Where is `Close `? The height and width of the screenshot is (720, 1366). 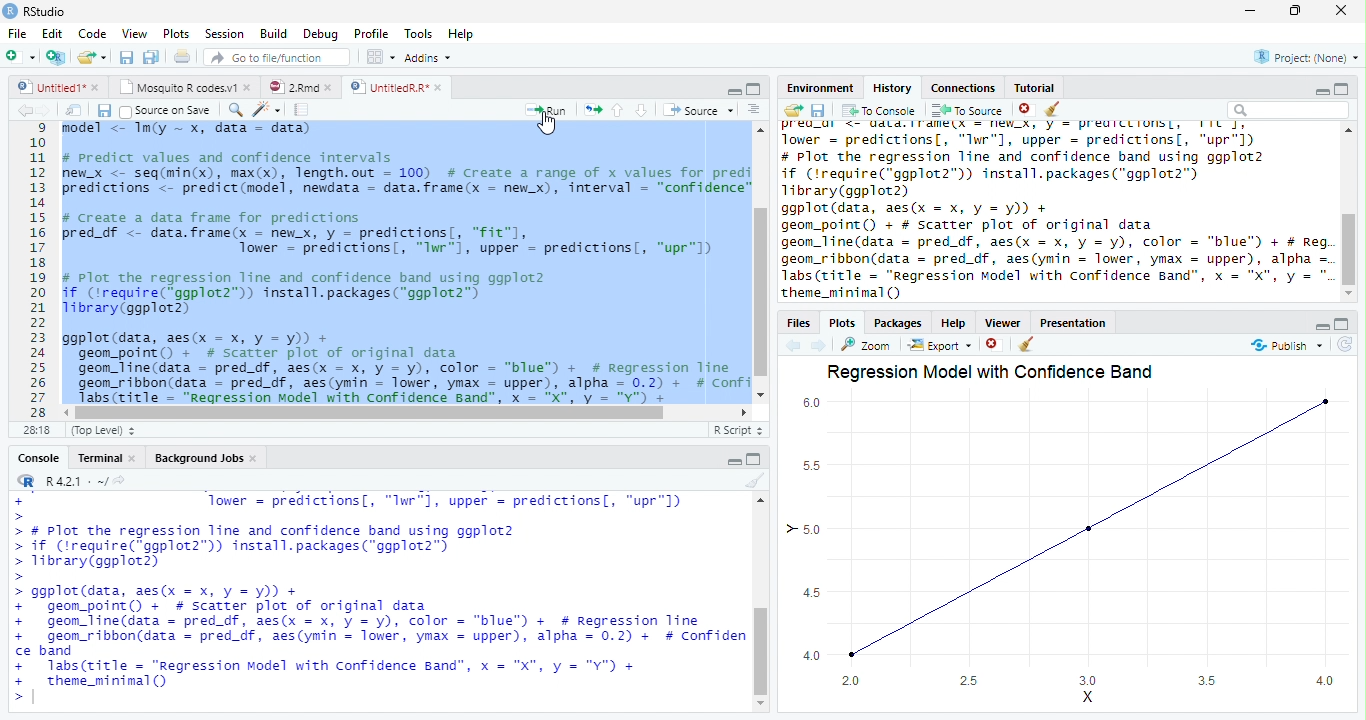
Close  is located at coordinates (1342, 12).